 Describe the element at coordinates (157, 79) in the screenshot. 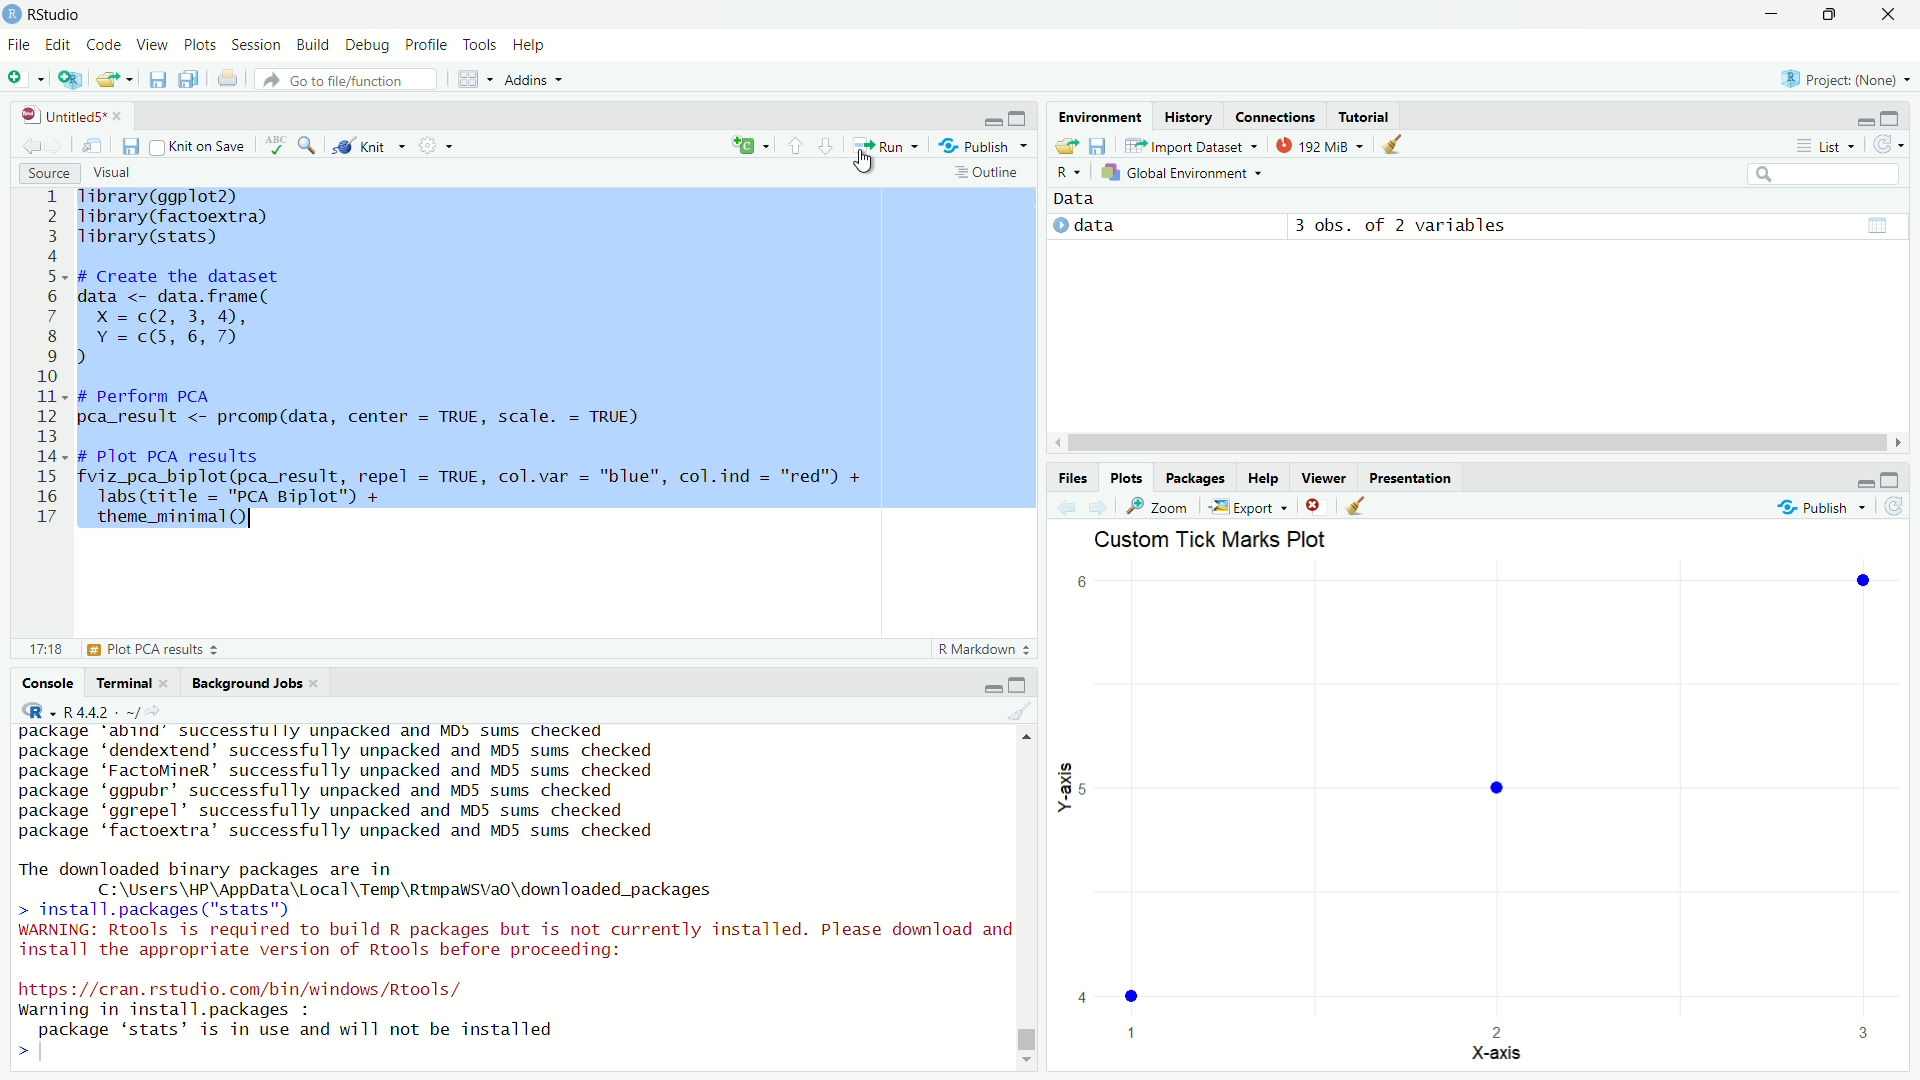

I see `save current document` at that location.